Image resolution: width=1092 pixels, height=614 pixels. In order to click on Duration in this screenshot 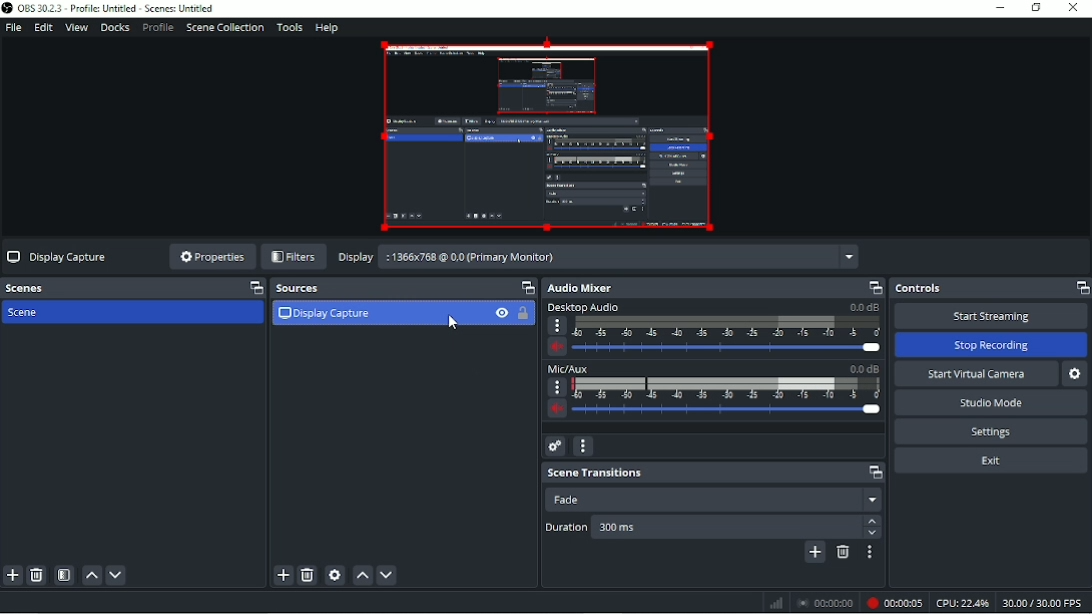, I will do `click(565, 527)`.